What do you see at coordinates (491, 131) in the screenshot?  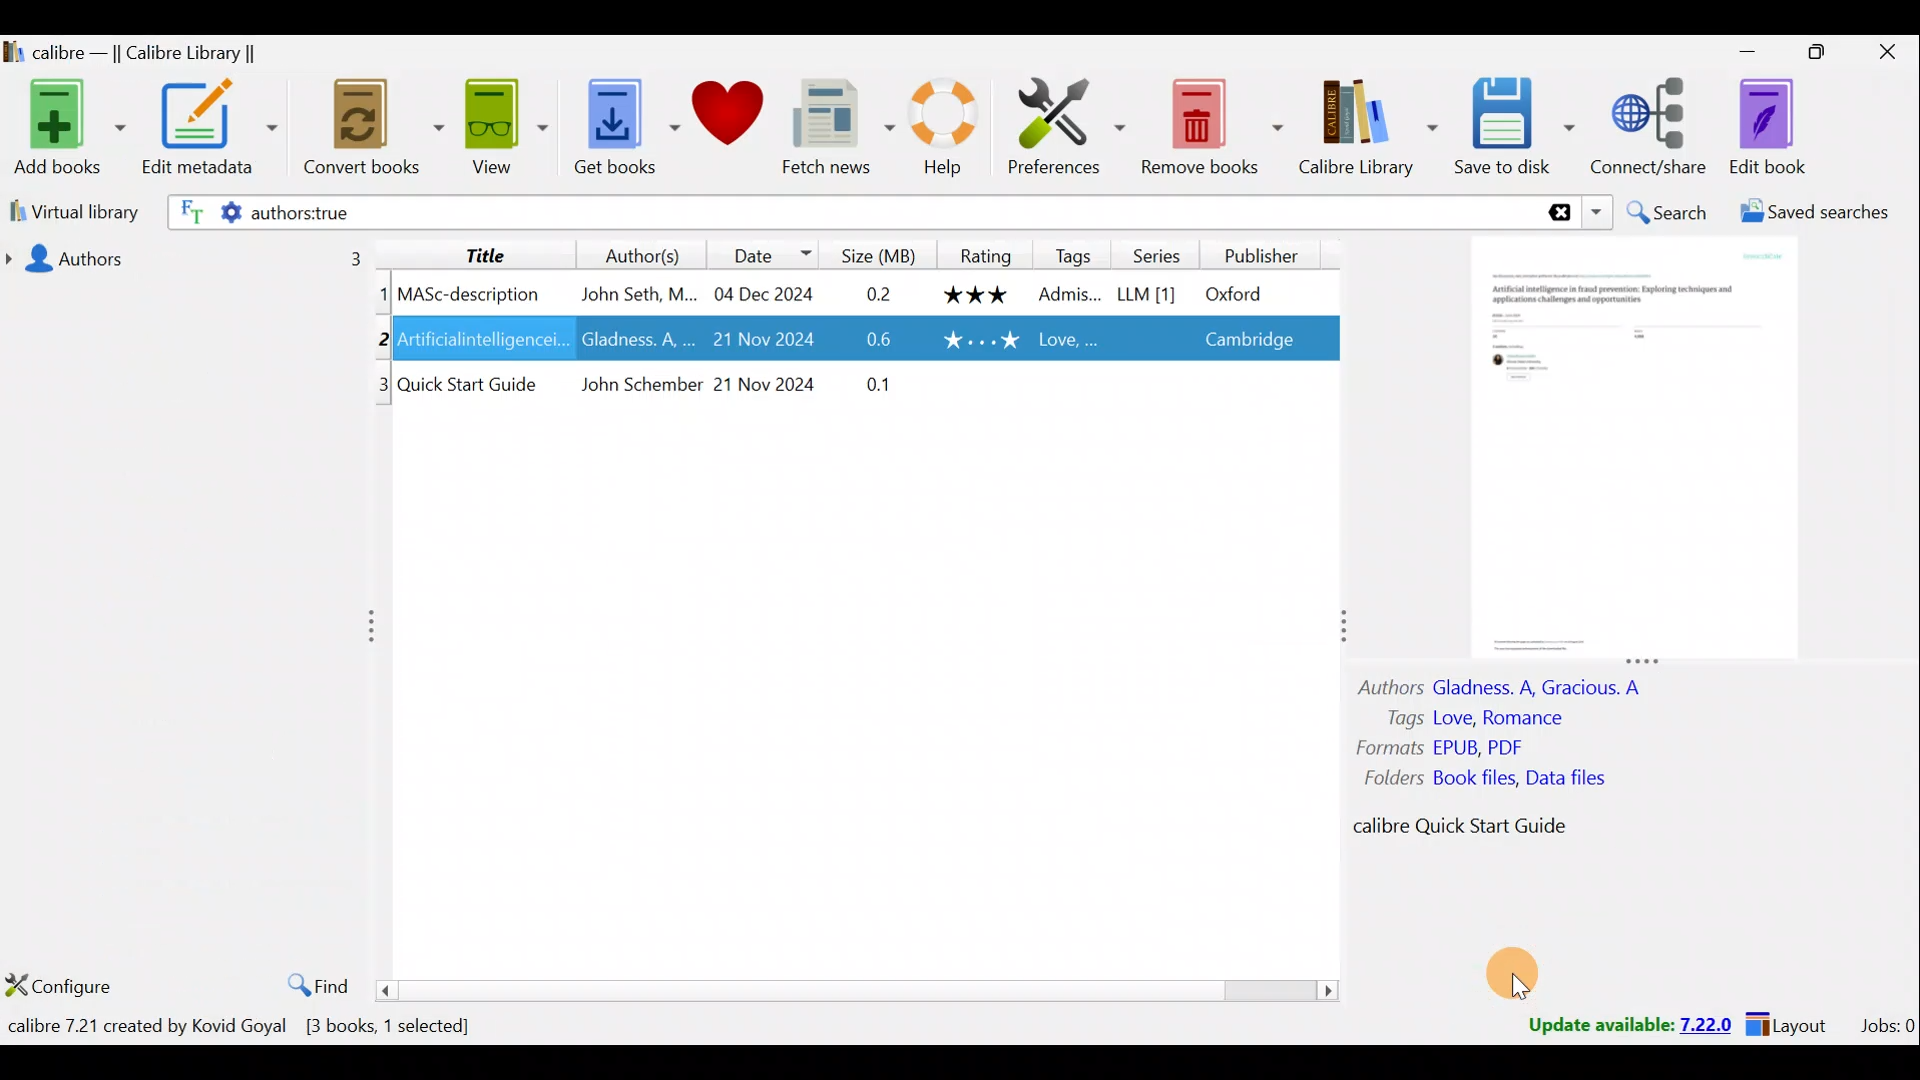 I see `View` at bounding box center [491, 131].